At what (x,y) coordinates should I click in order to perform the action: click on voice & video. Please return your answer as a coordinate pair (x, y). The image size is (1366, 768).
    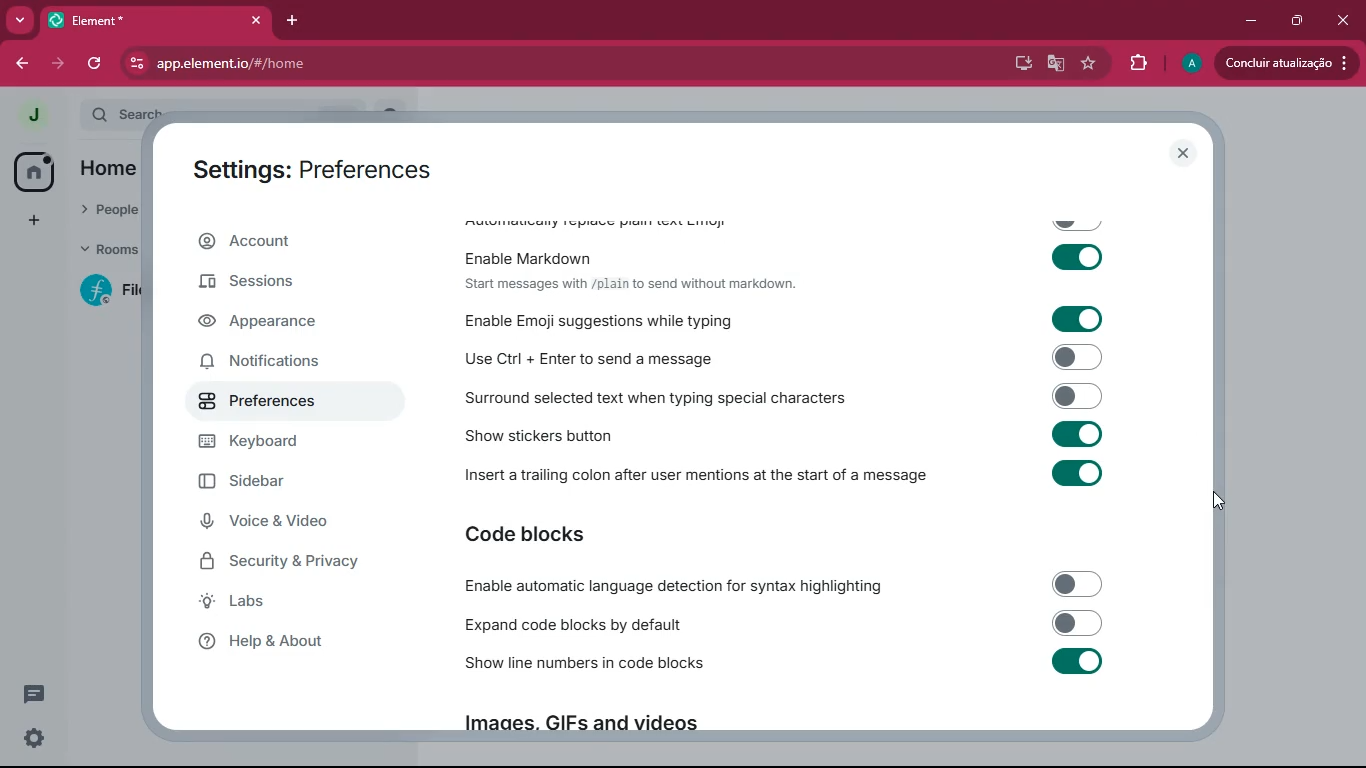
    Looking at the image, I should click on (285, 522).